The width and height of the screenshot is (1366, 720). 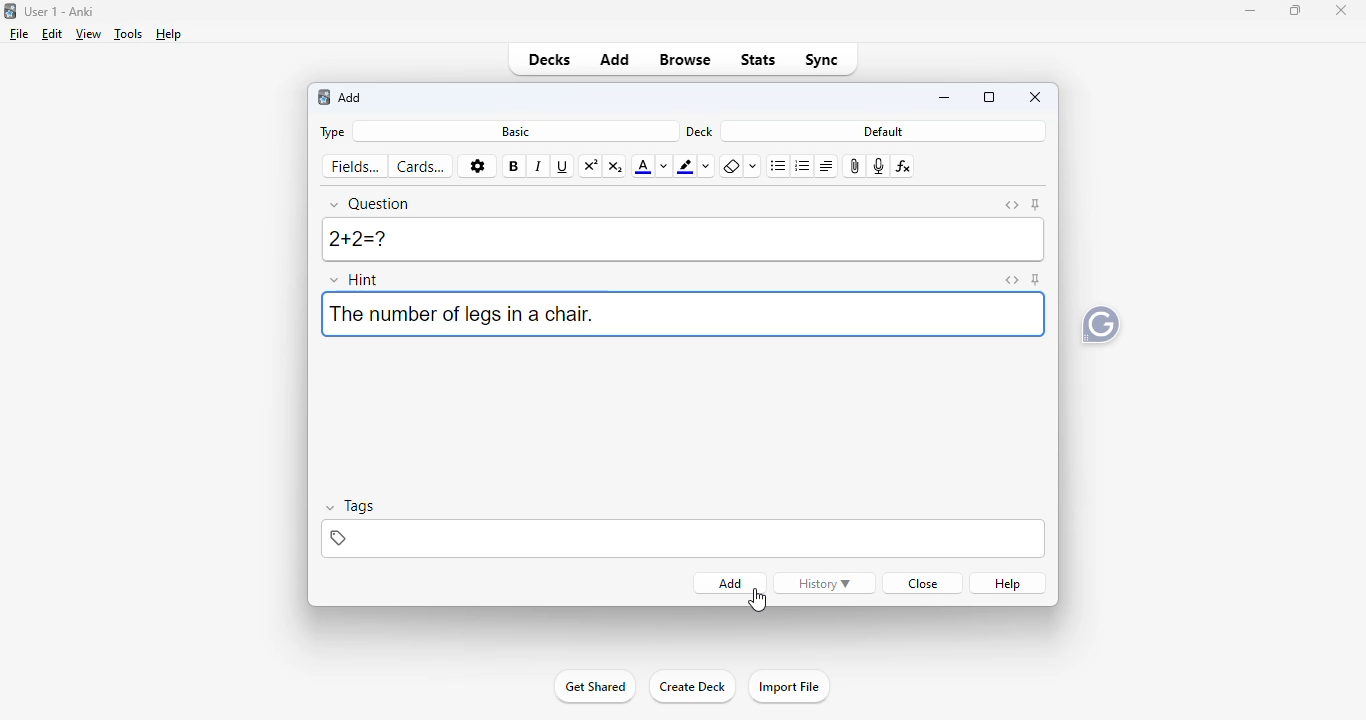 I want to click on toggle sticky, so click(x=1036, y=204).